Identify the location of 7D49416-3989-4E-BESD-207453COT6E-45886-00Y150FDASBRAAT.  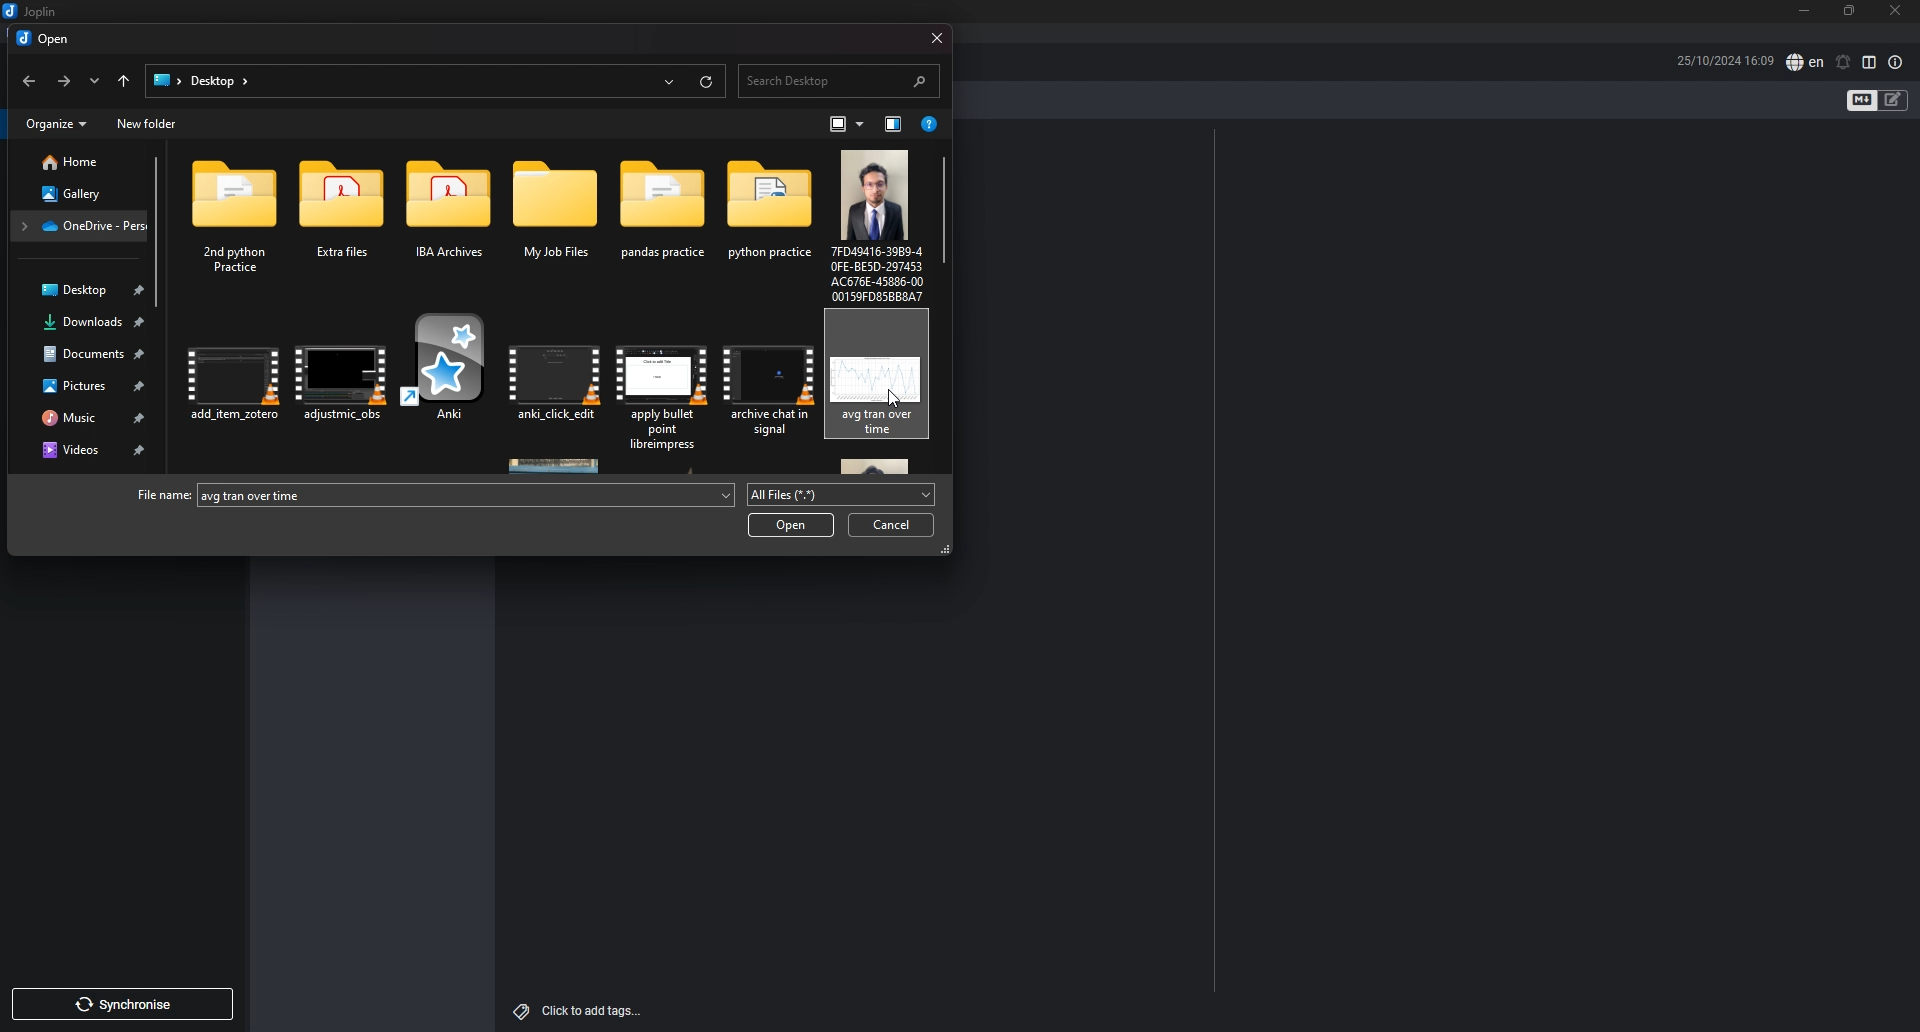
(877, 223).